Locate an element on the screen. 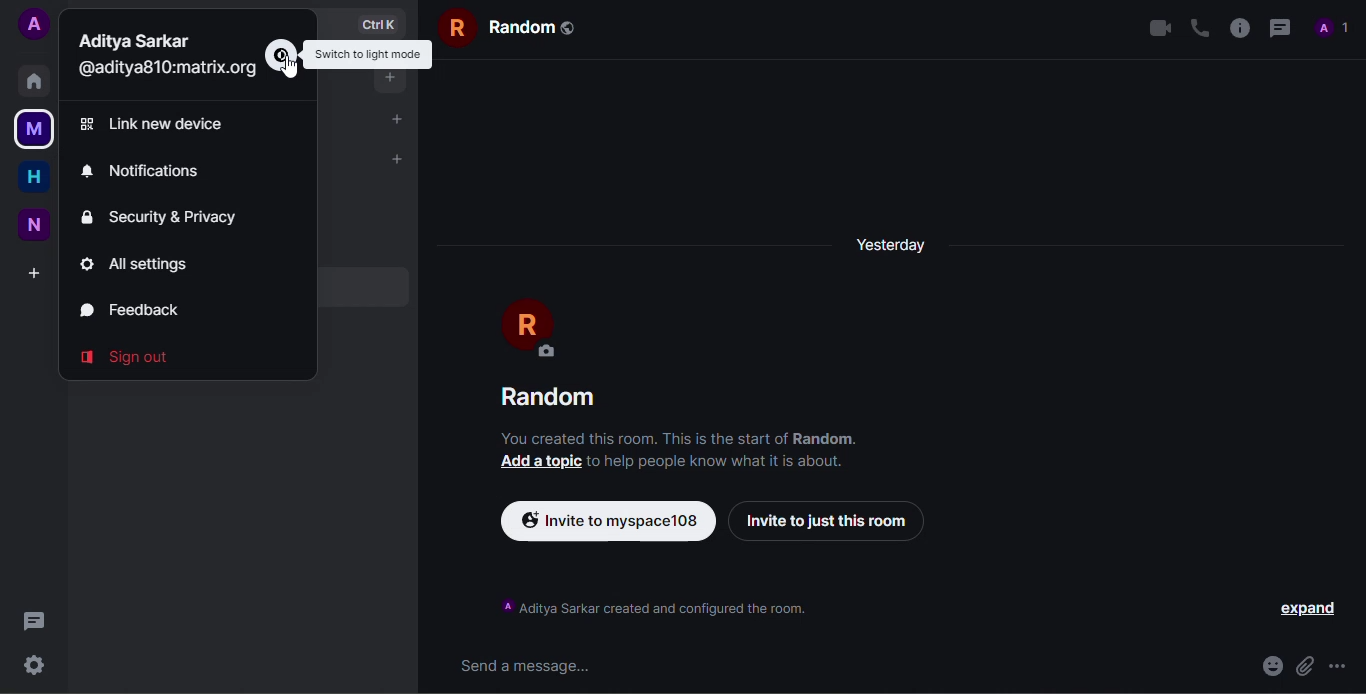 This screenshot has width=1366, height=694. group is located at coordinates (502, 28).